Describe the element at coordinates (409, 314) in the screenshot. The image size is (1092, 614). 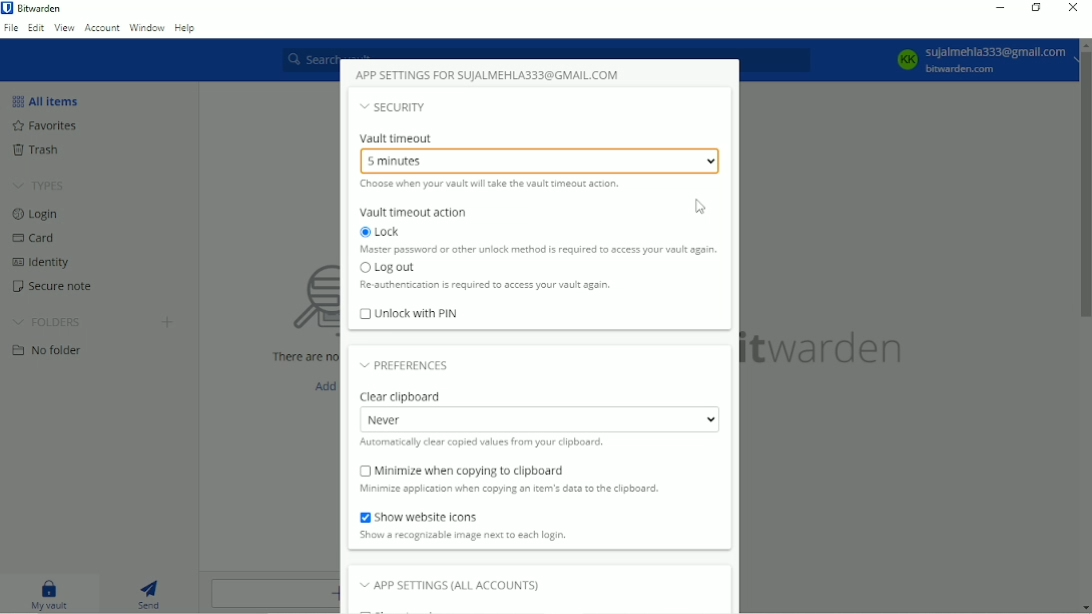
I see `Unlock with PIN` at that location.